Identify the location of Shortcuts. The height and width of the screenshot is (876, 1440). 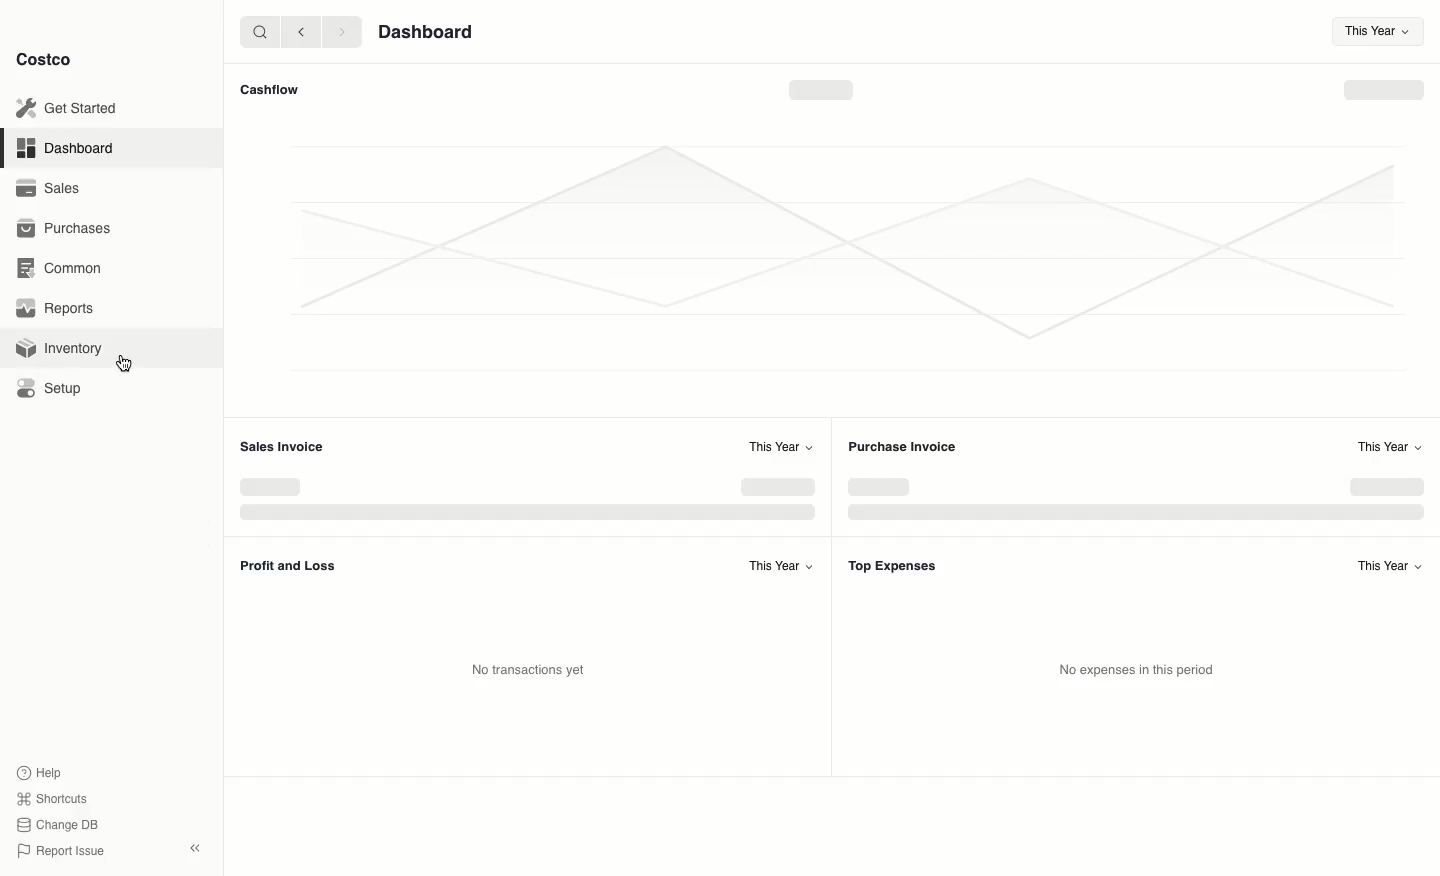
(52, 796).